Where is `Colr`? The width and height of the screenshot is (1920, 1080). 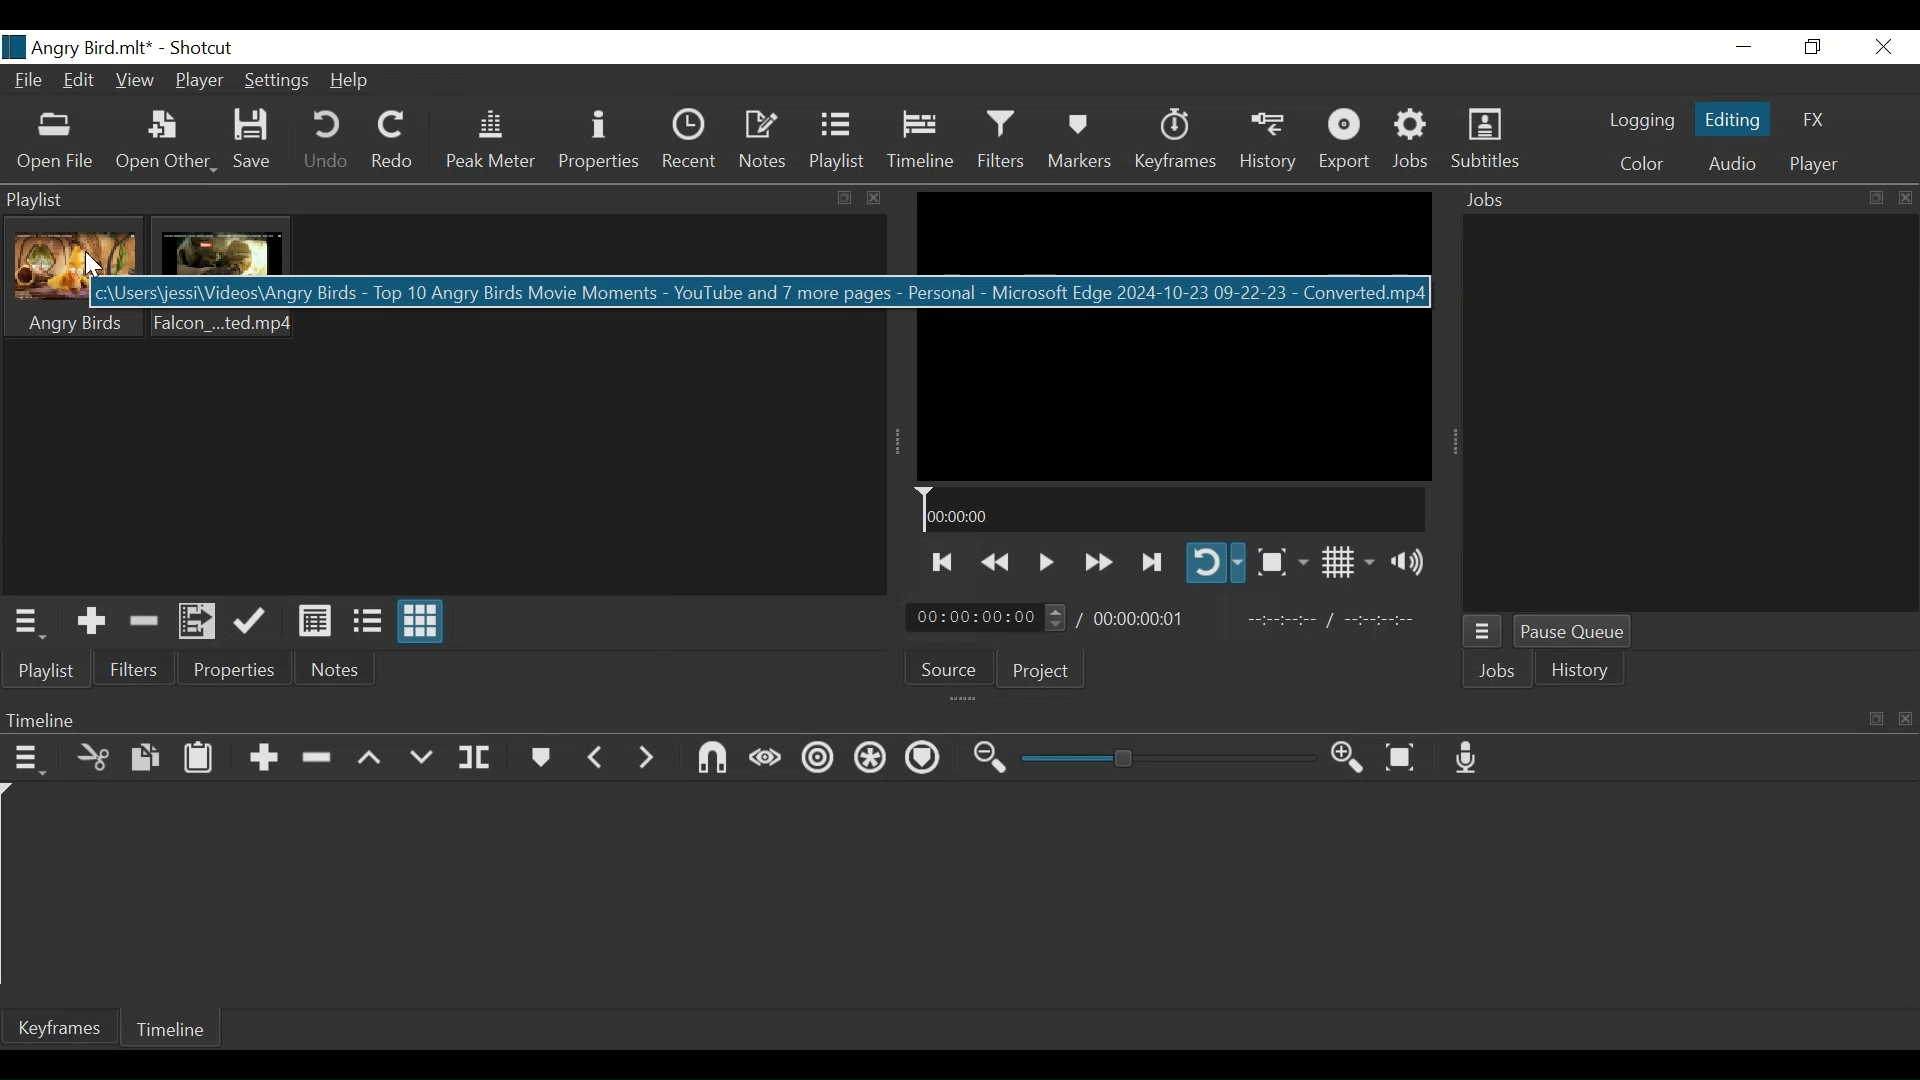
Colr is located at coordinates (1641, 164).